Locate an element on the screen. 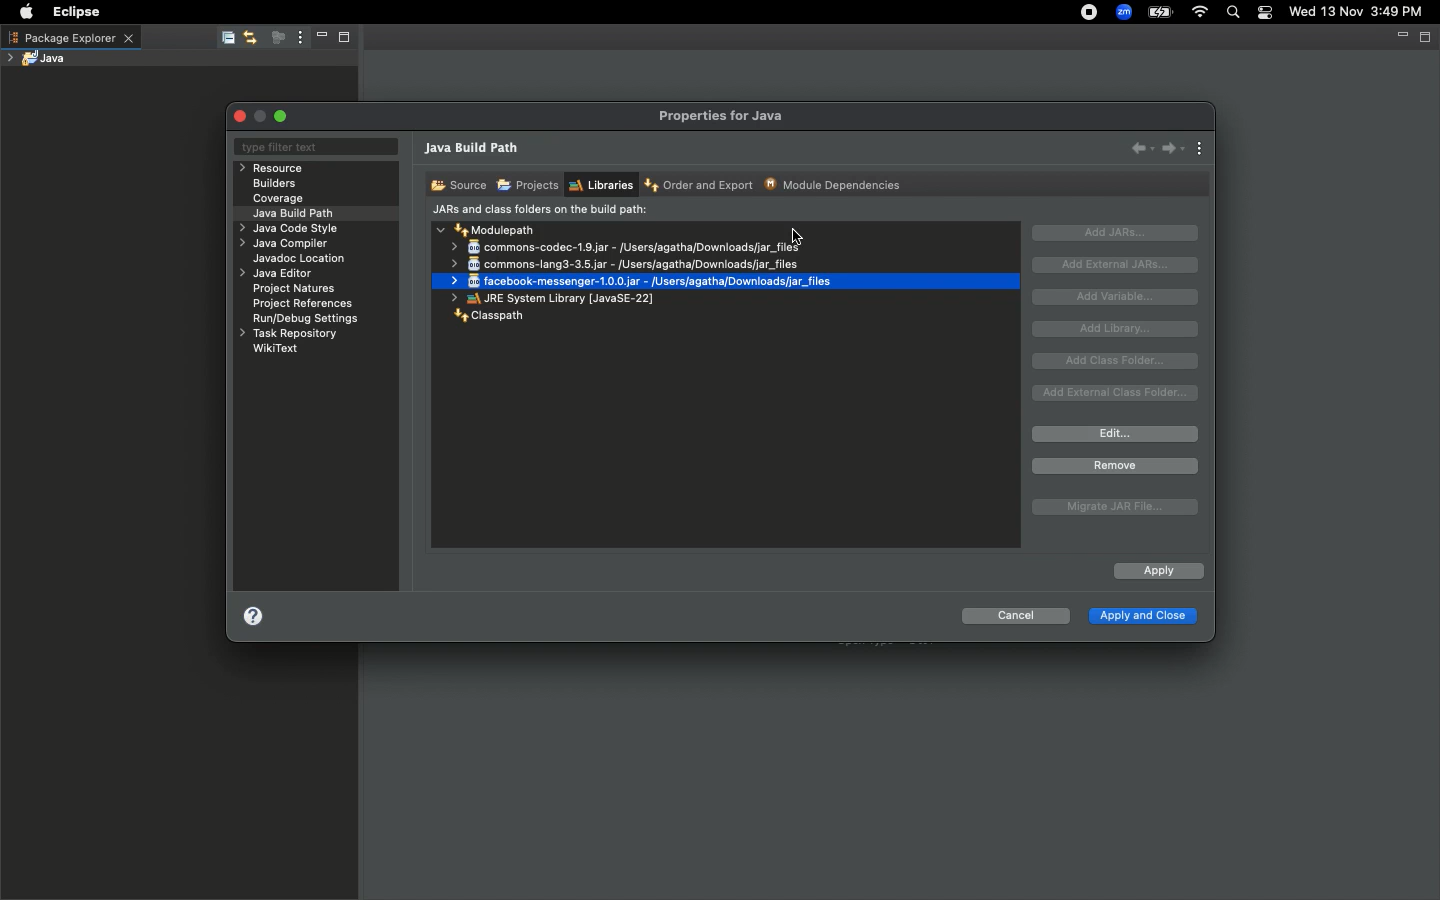 The height and width of the screenshot is (900, 1440). Close is located at coordinates (242, 116).